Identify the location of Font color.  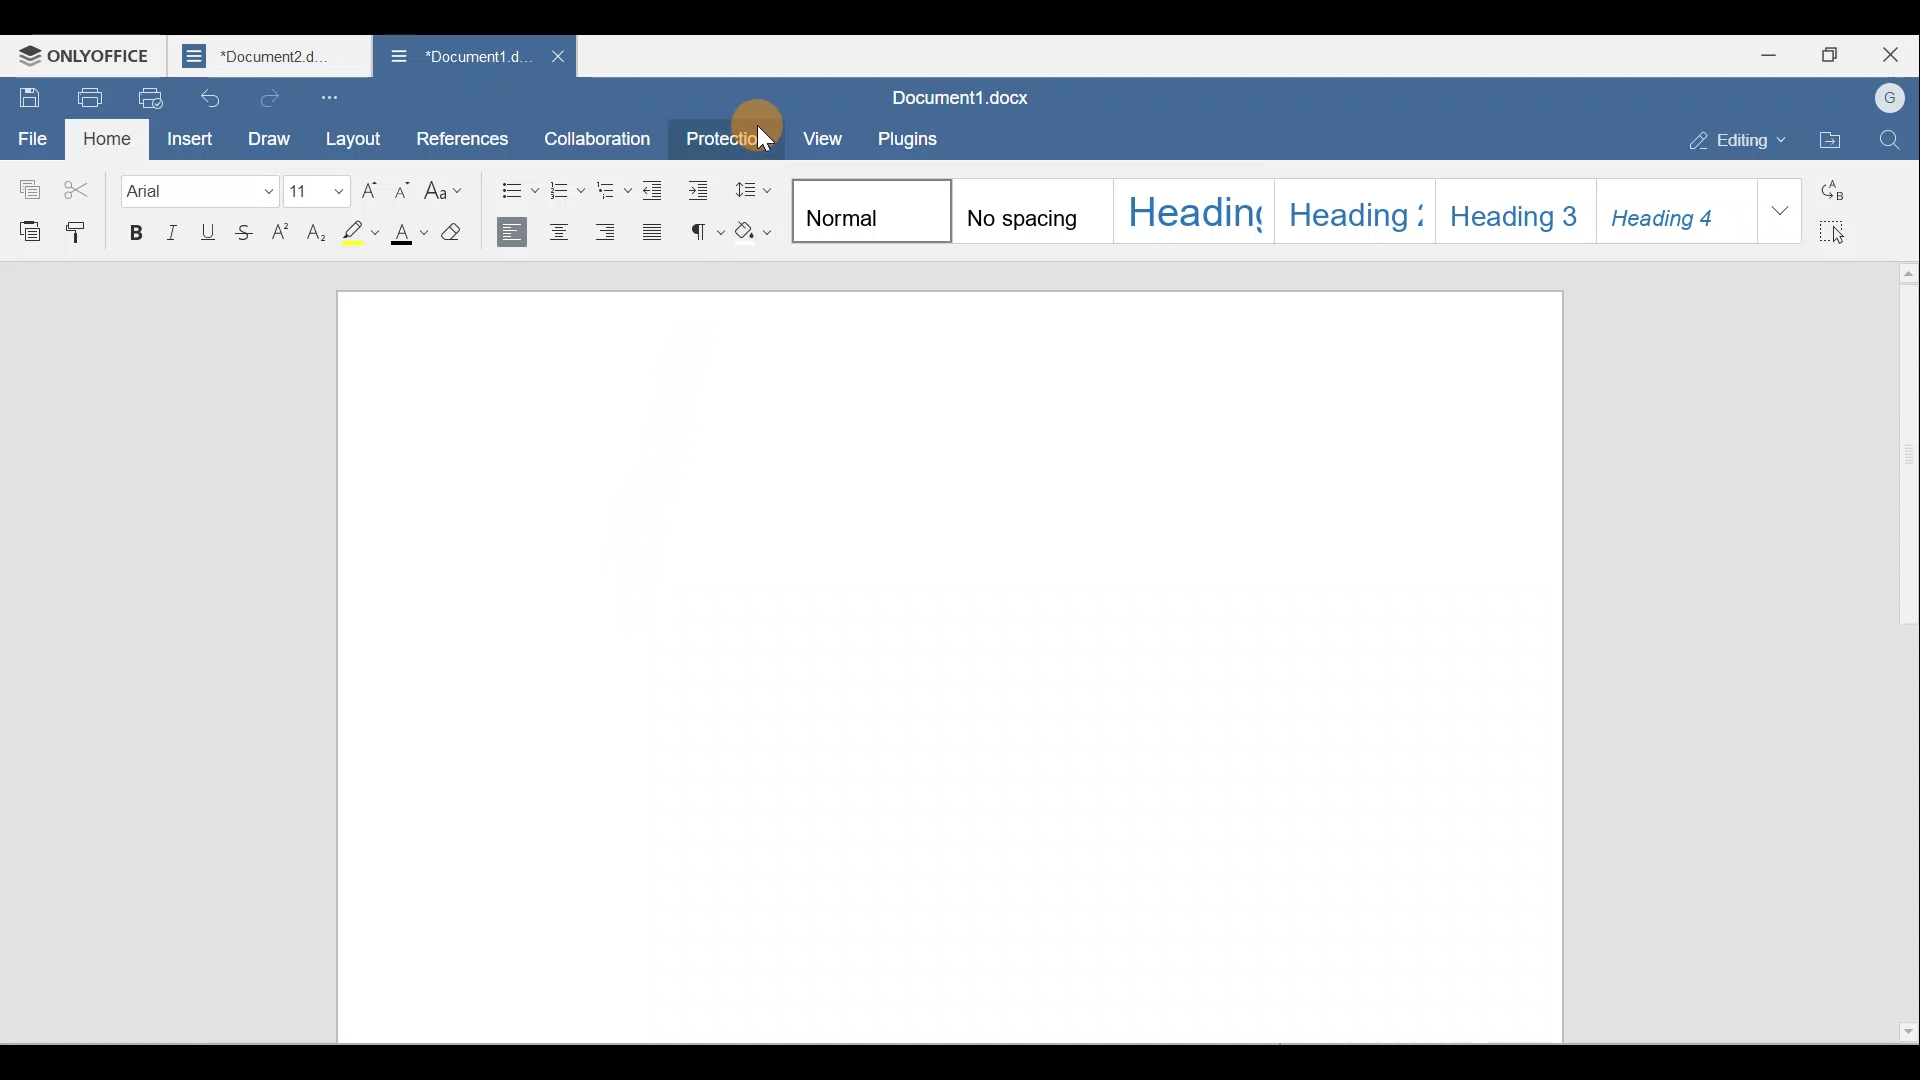
(414, 233).